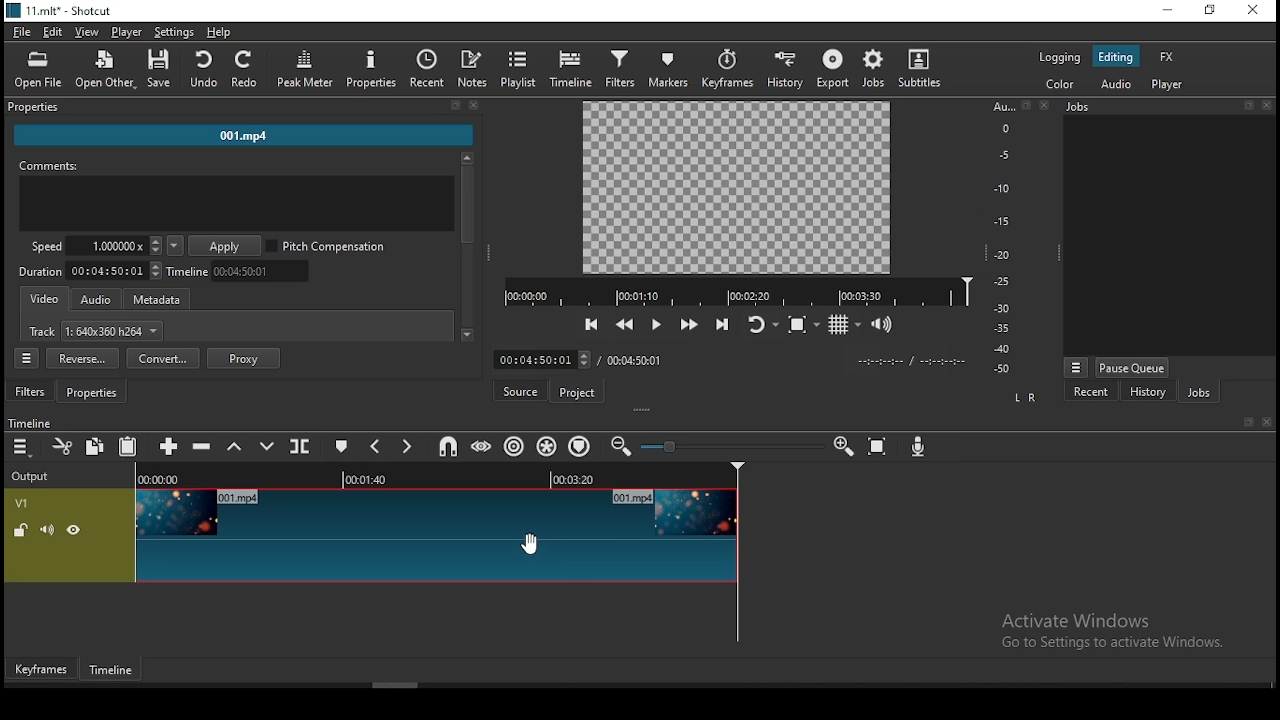  I want to click on redo, so click(246, 69).